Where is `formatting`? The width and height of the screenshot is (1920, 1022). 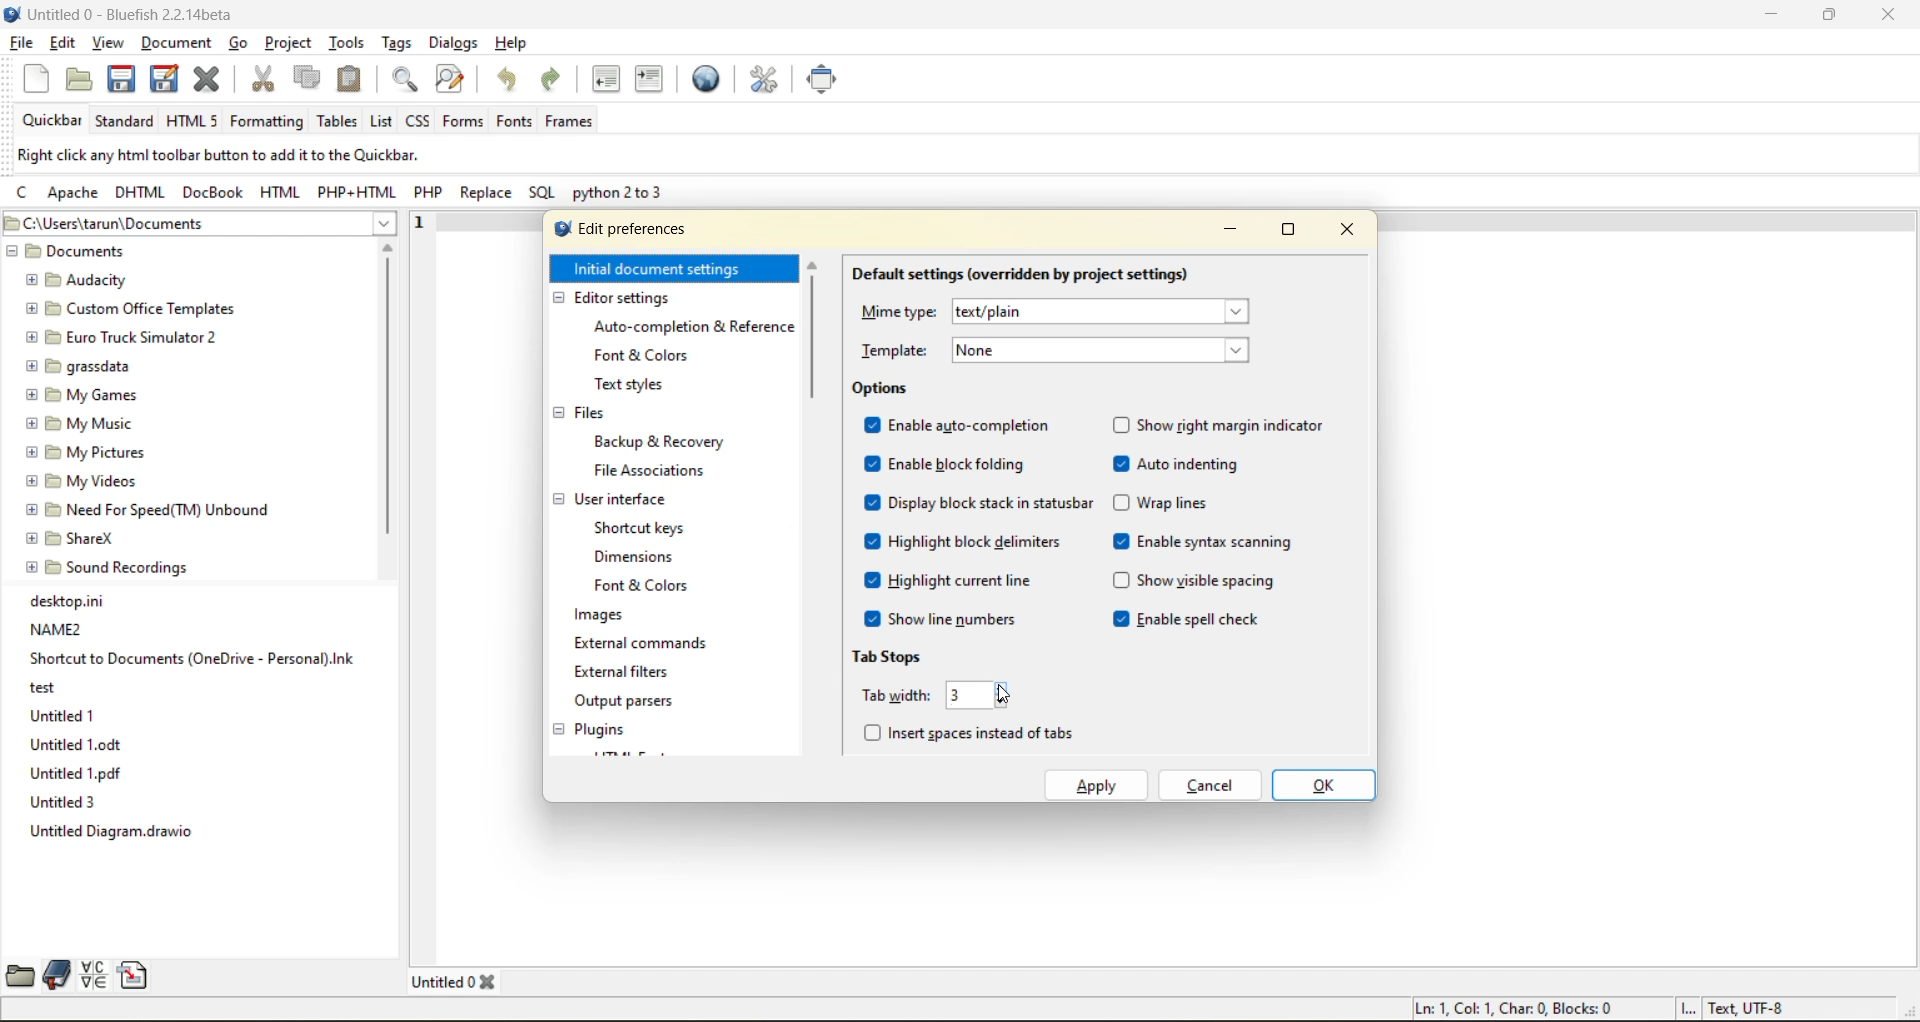
formatting is located at coordinates (267, 123).